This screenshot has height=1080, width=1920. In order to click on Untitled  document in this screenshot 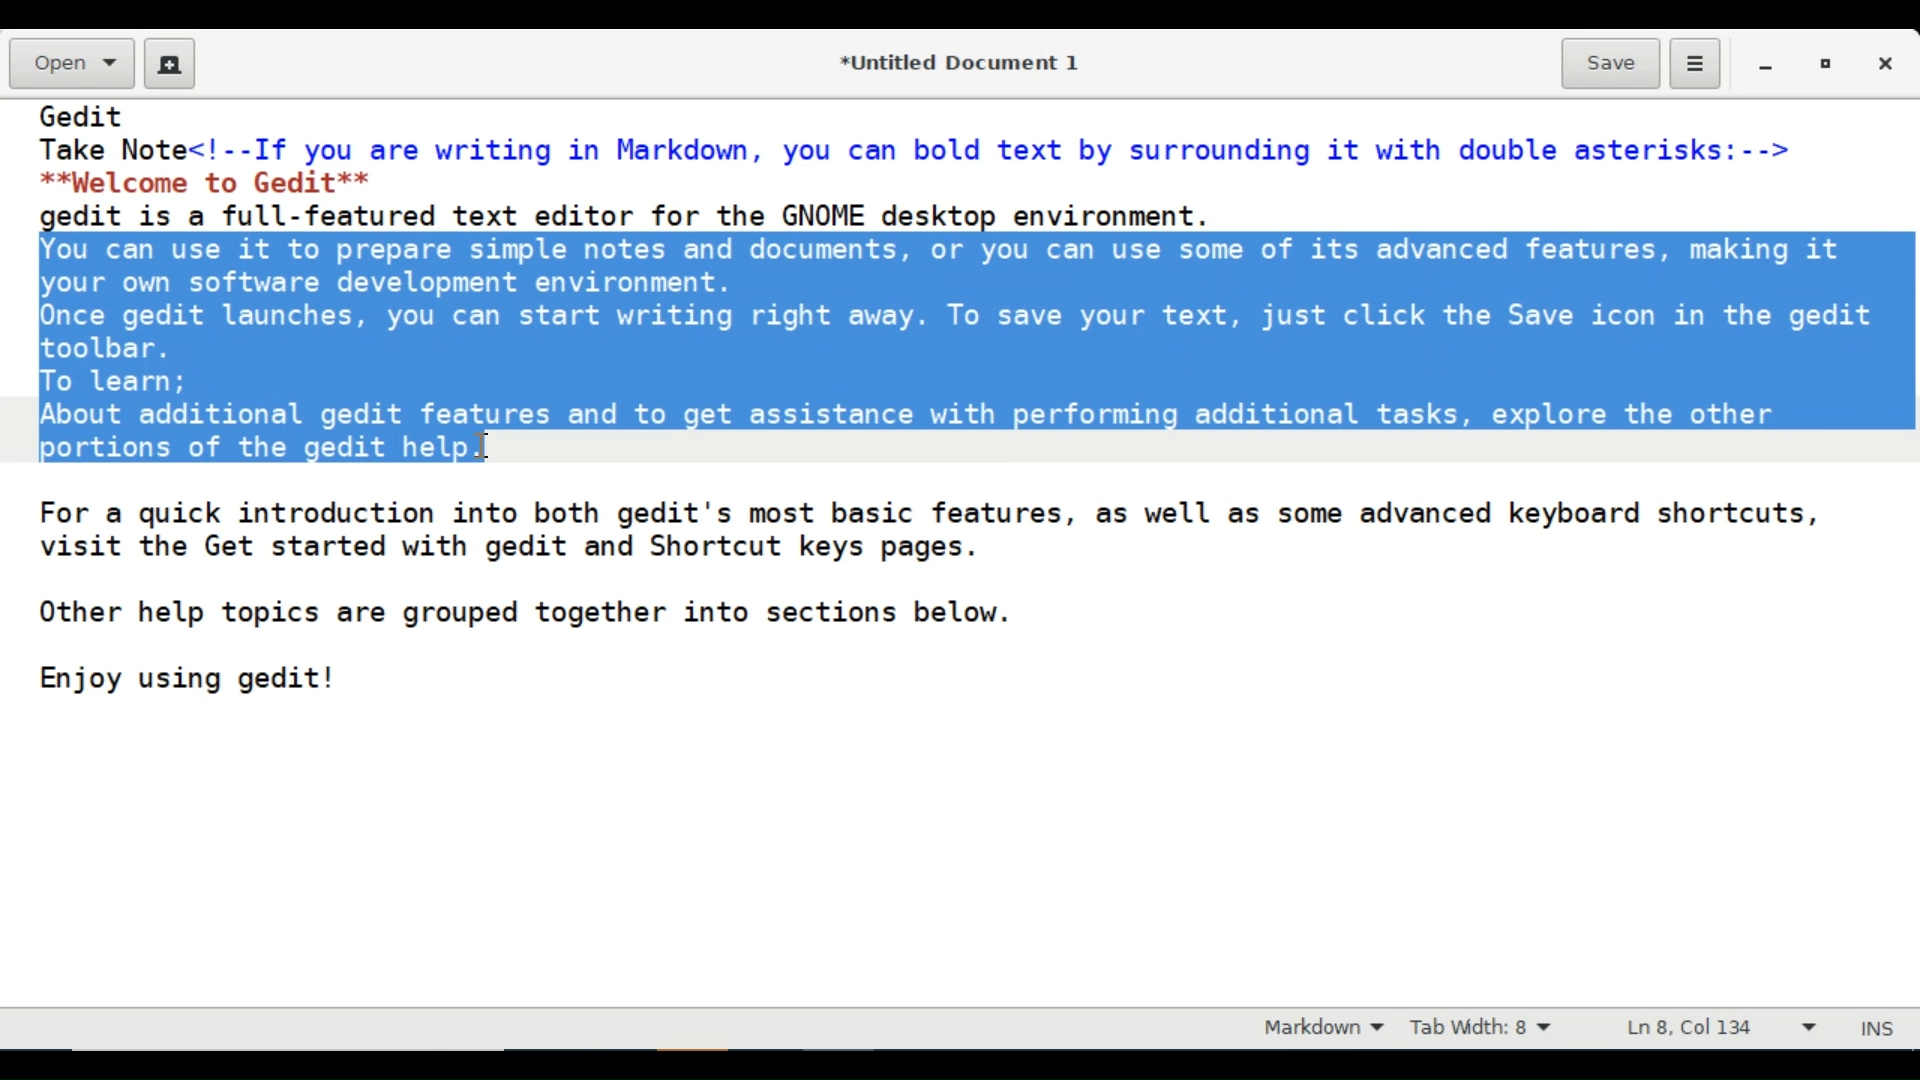, I will do `click(955, 61)`.